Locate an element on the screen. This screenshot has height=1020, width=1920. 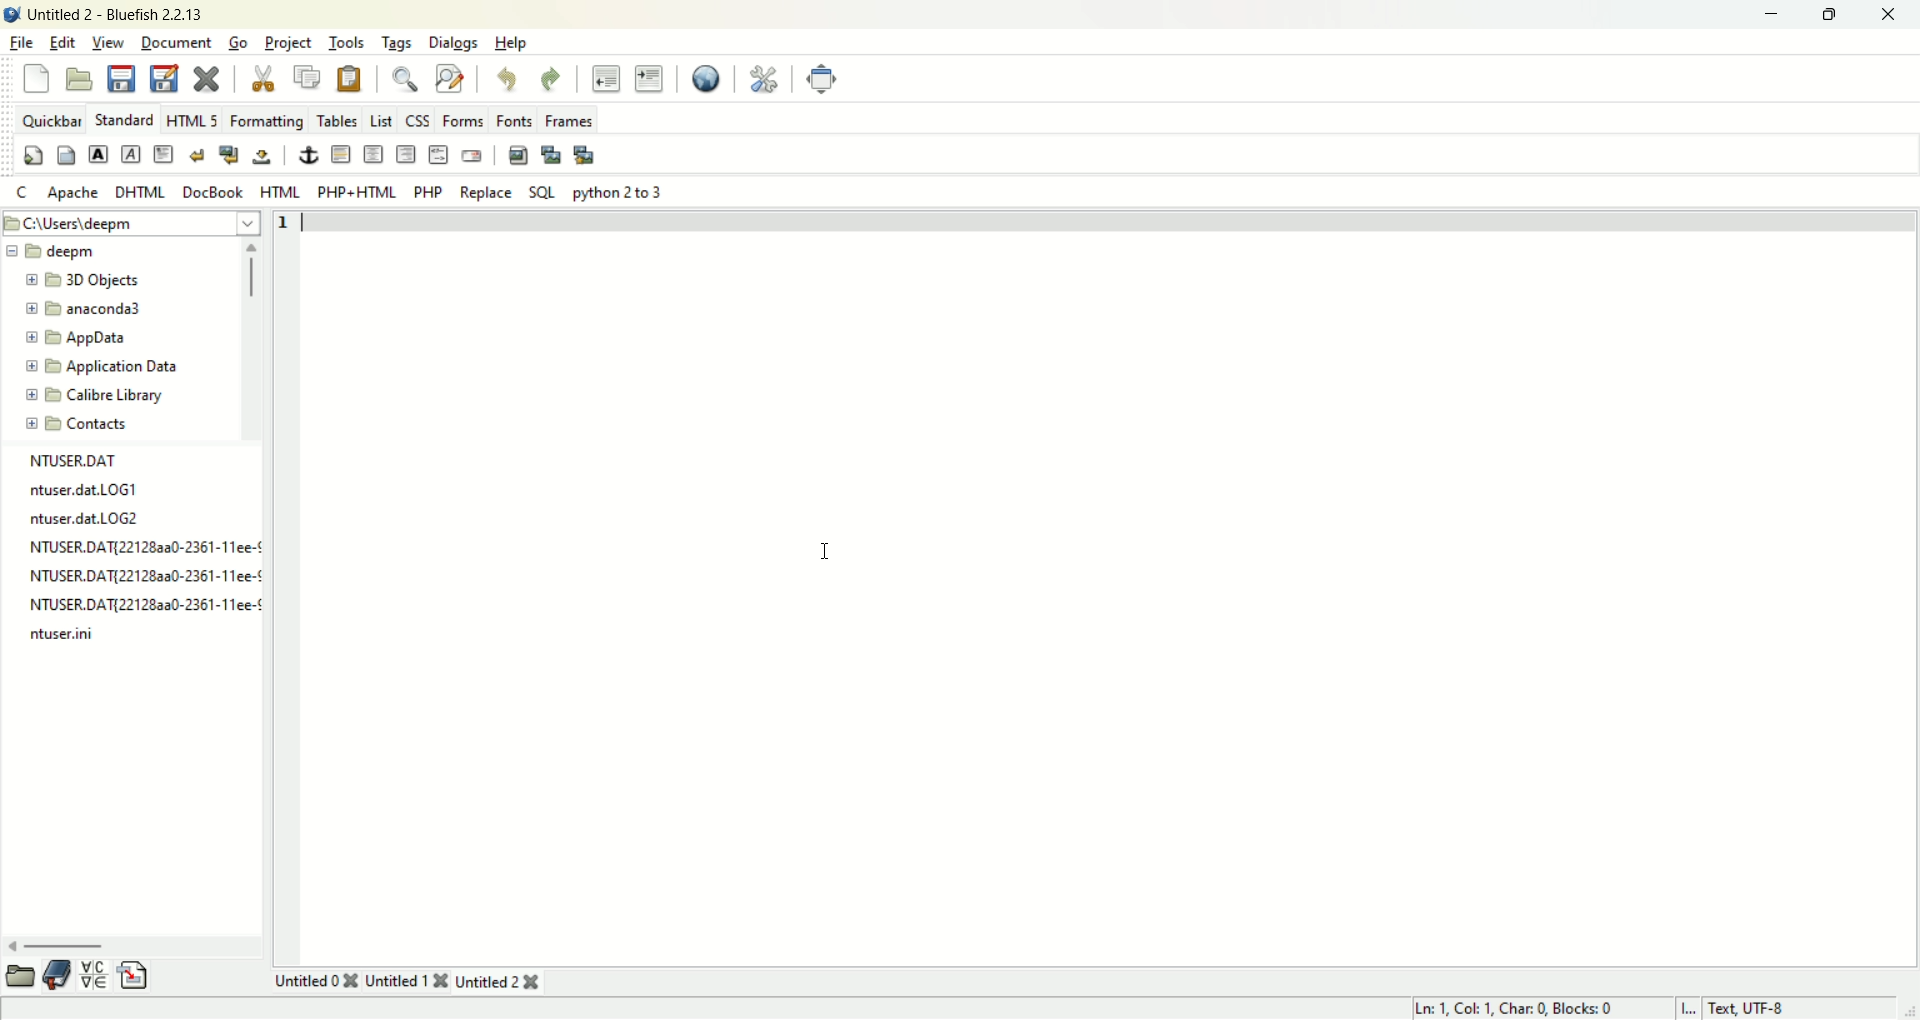
body is located at coordinates (65, 155).